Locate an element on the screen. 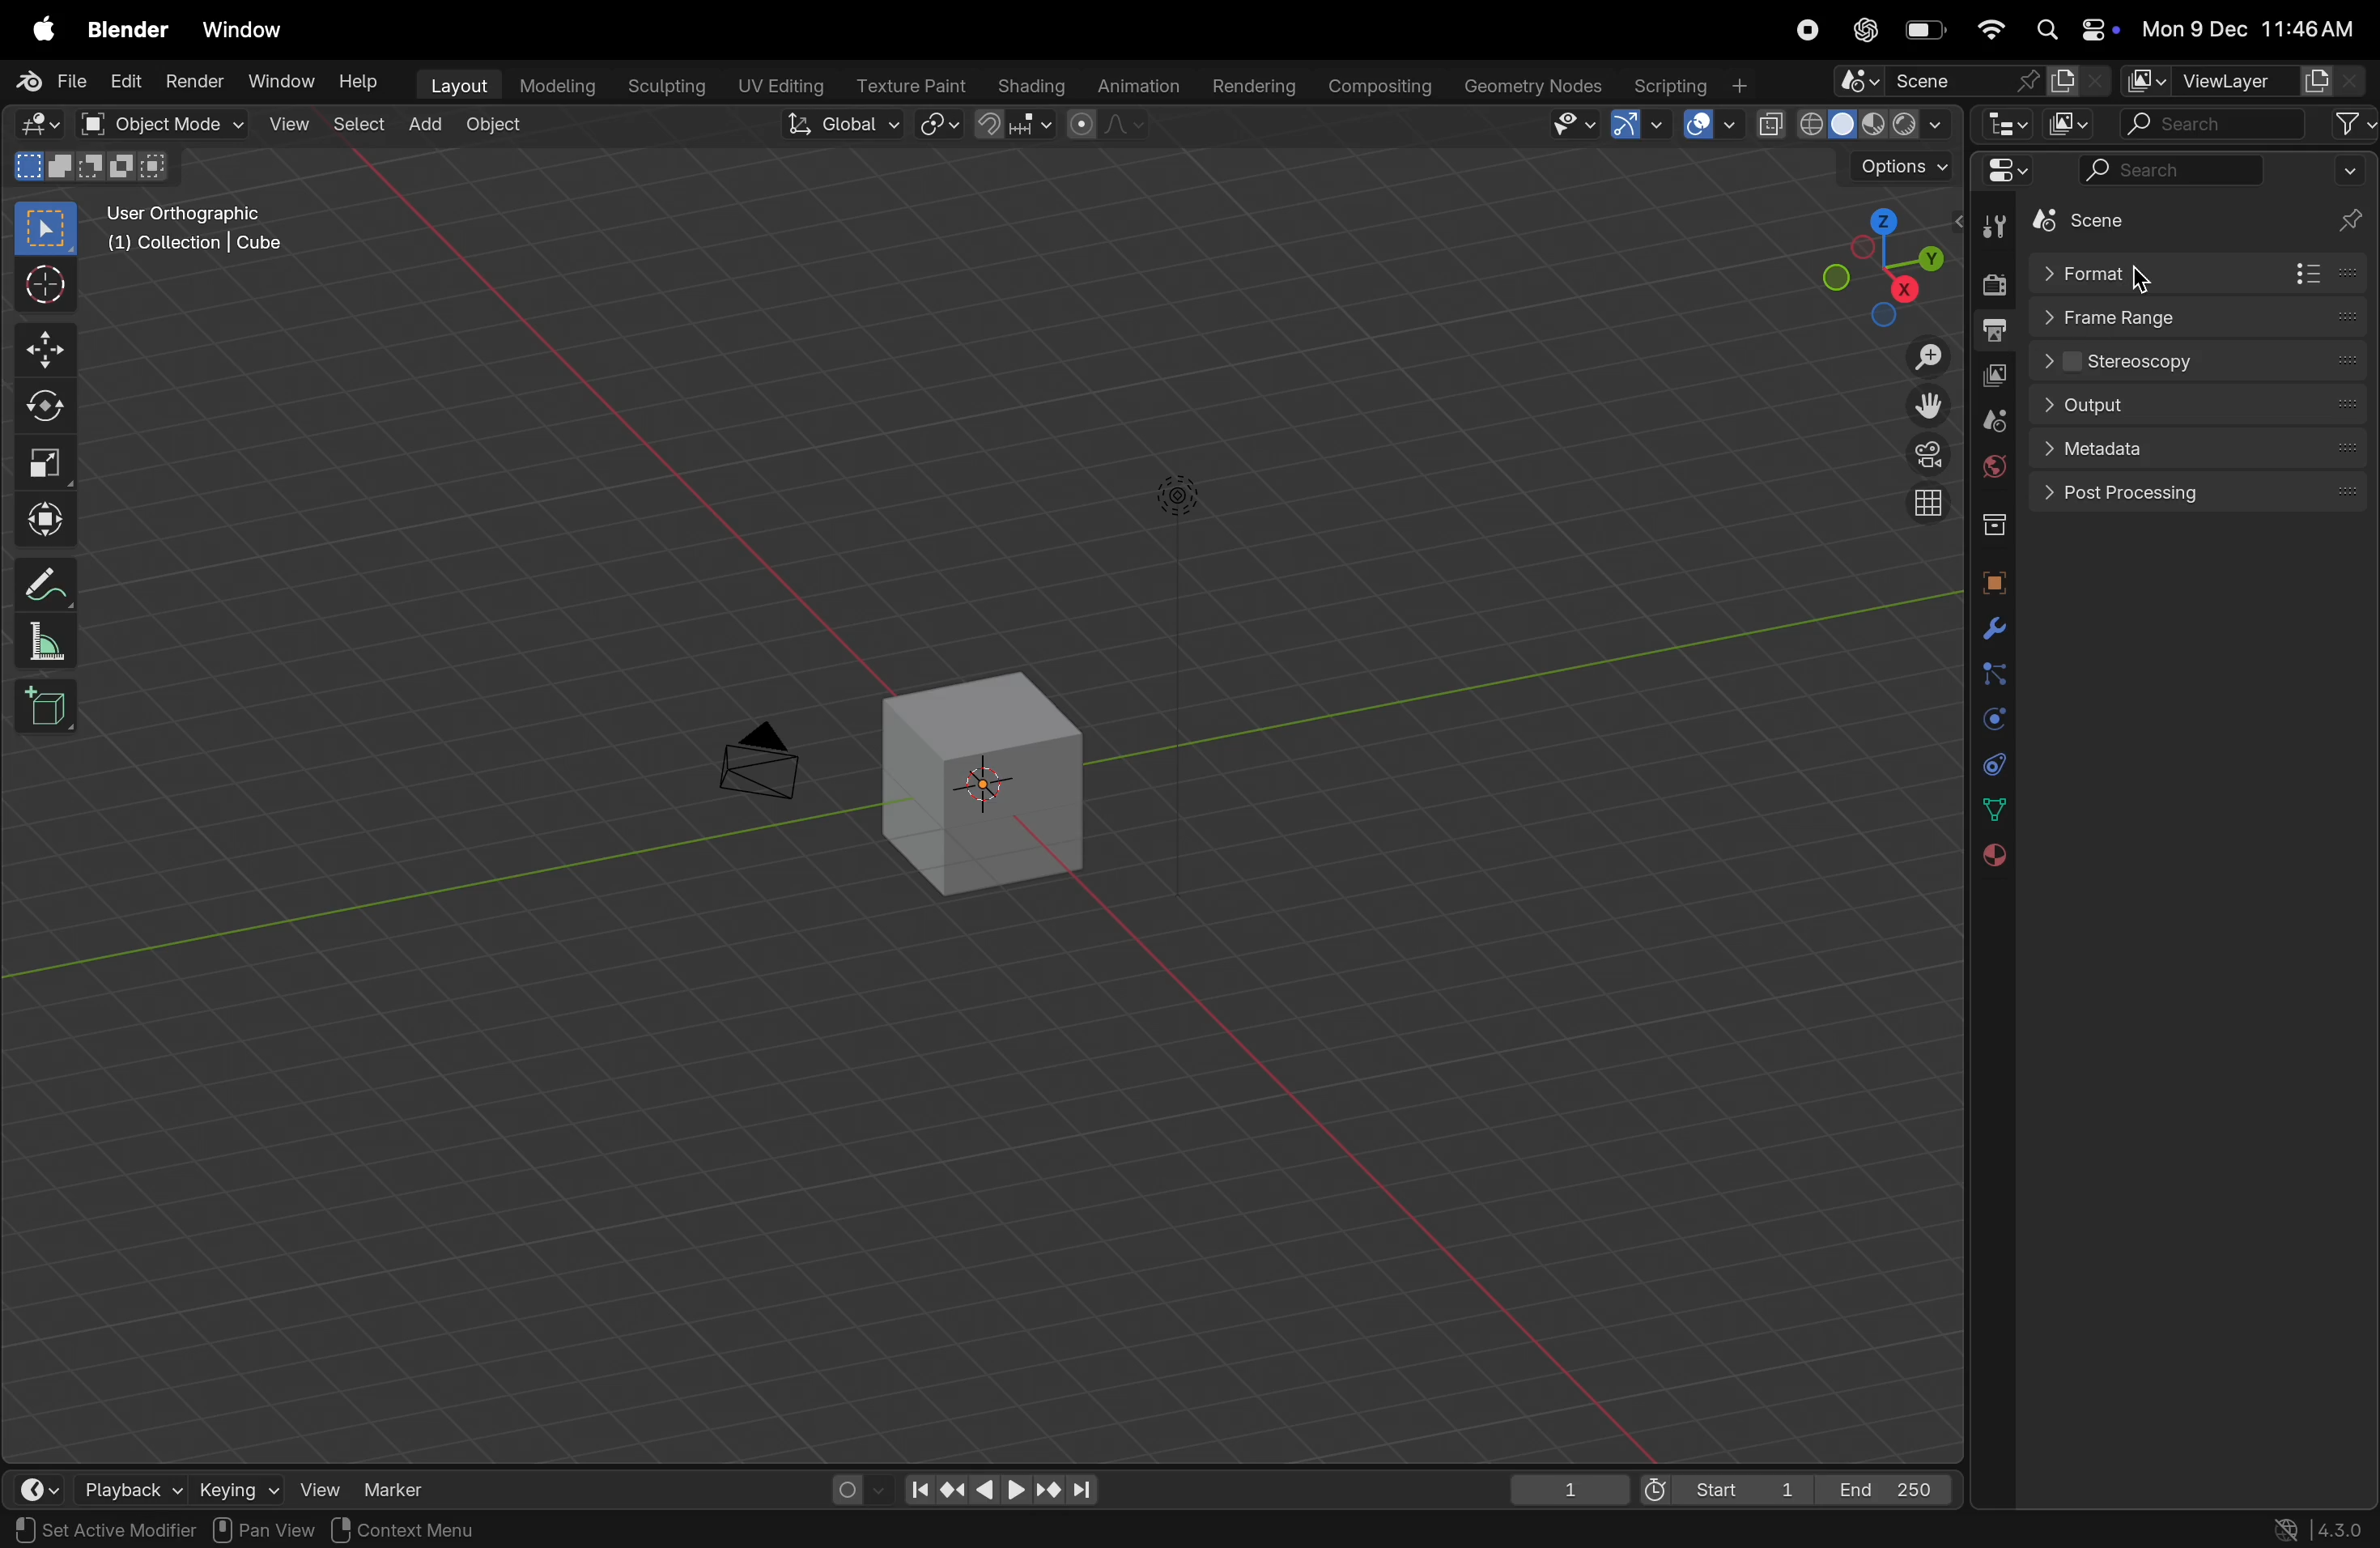  file is located at coordinates (51, 81).